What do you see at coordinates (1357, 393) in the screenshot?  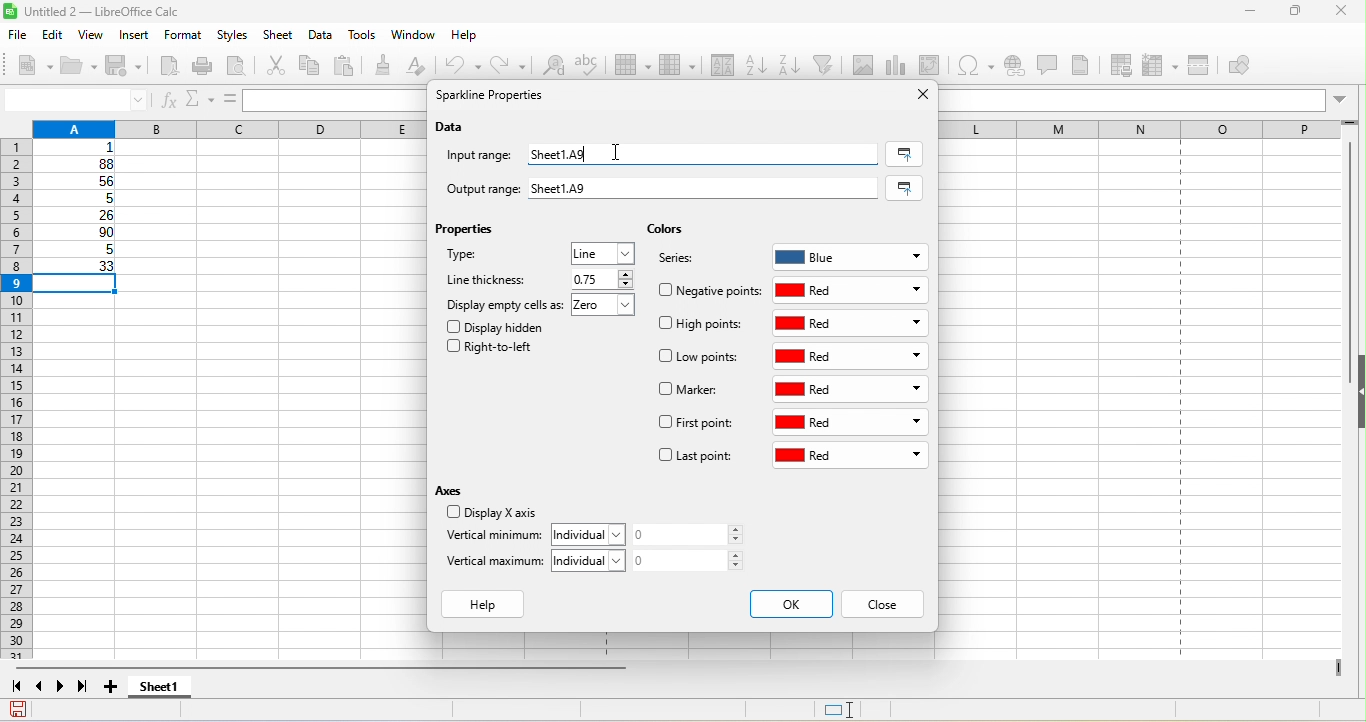 I see `hide` at bounding box center [1357, 393].